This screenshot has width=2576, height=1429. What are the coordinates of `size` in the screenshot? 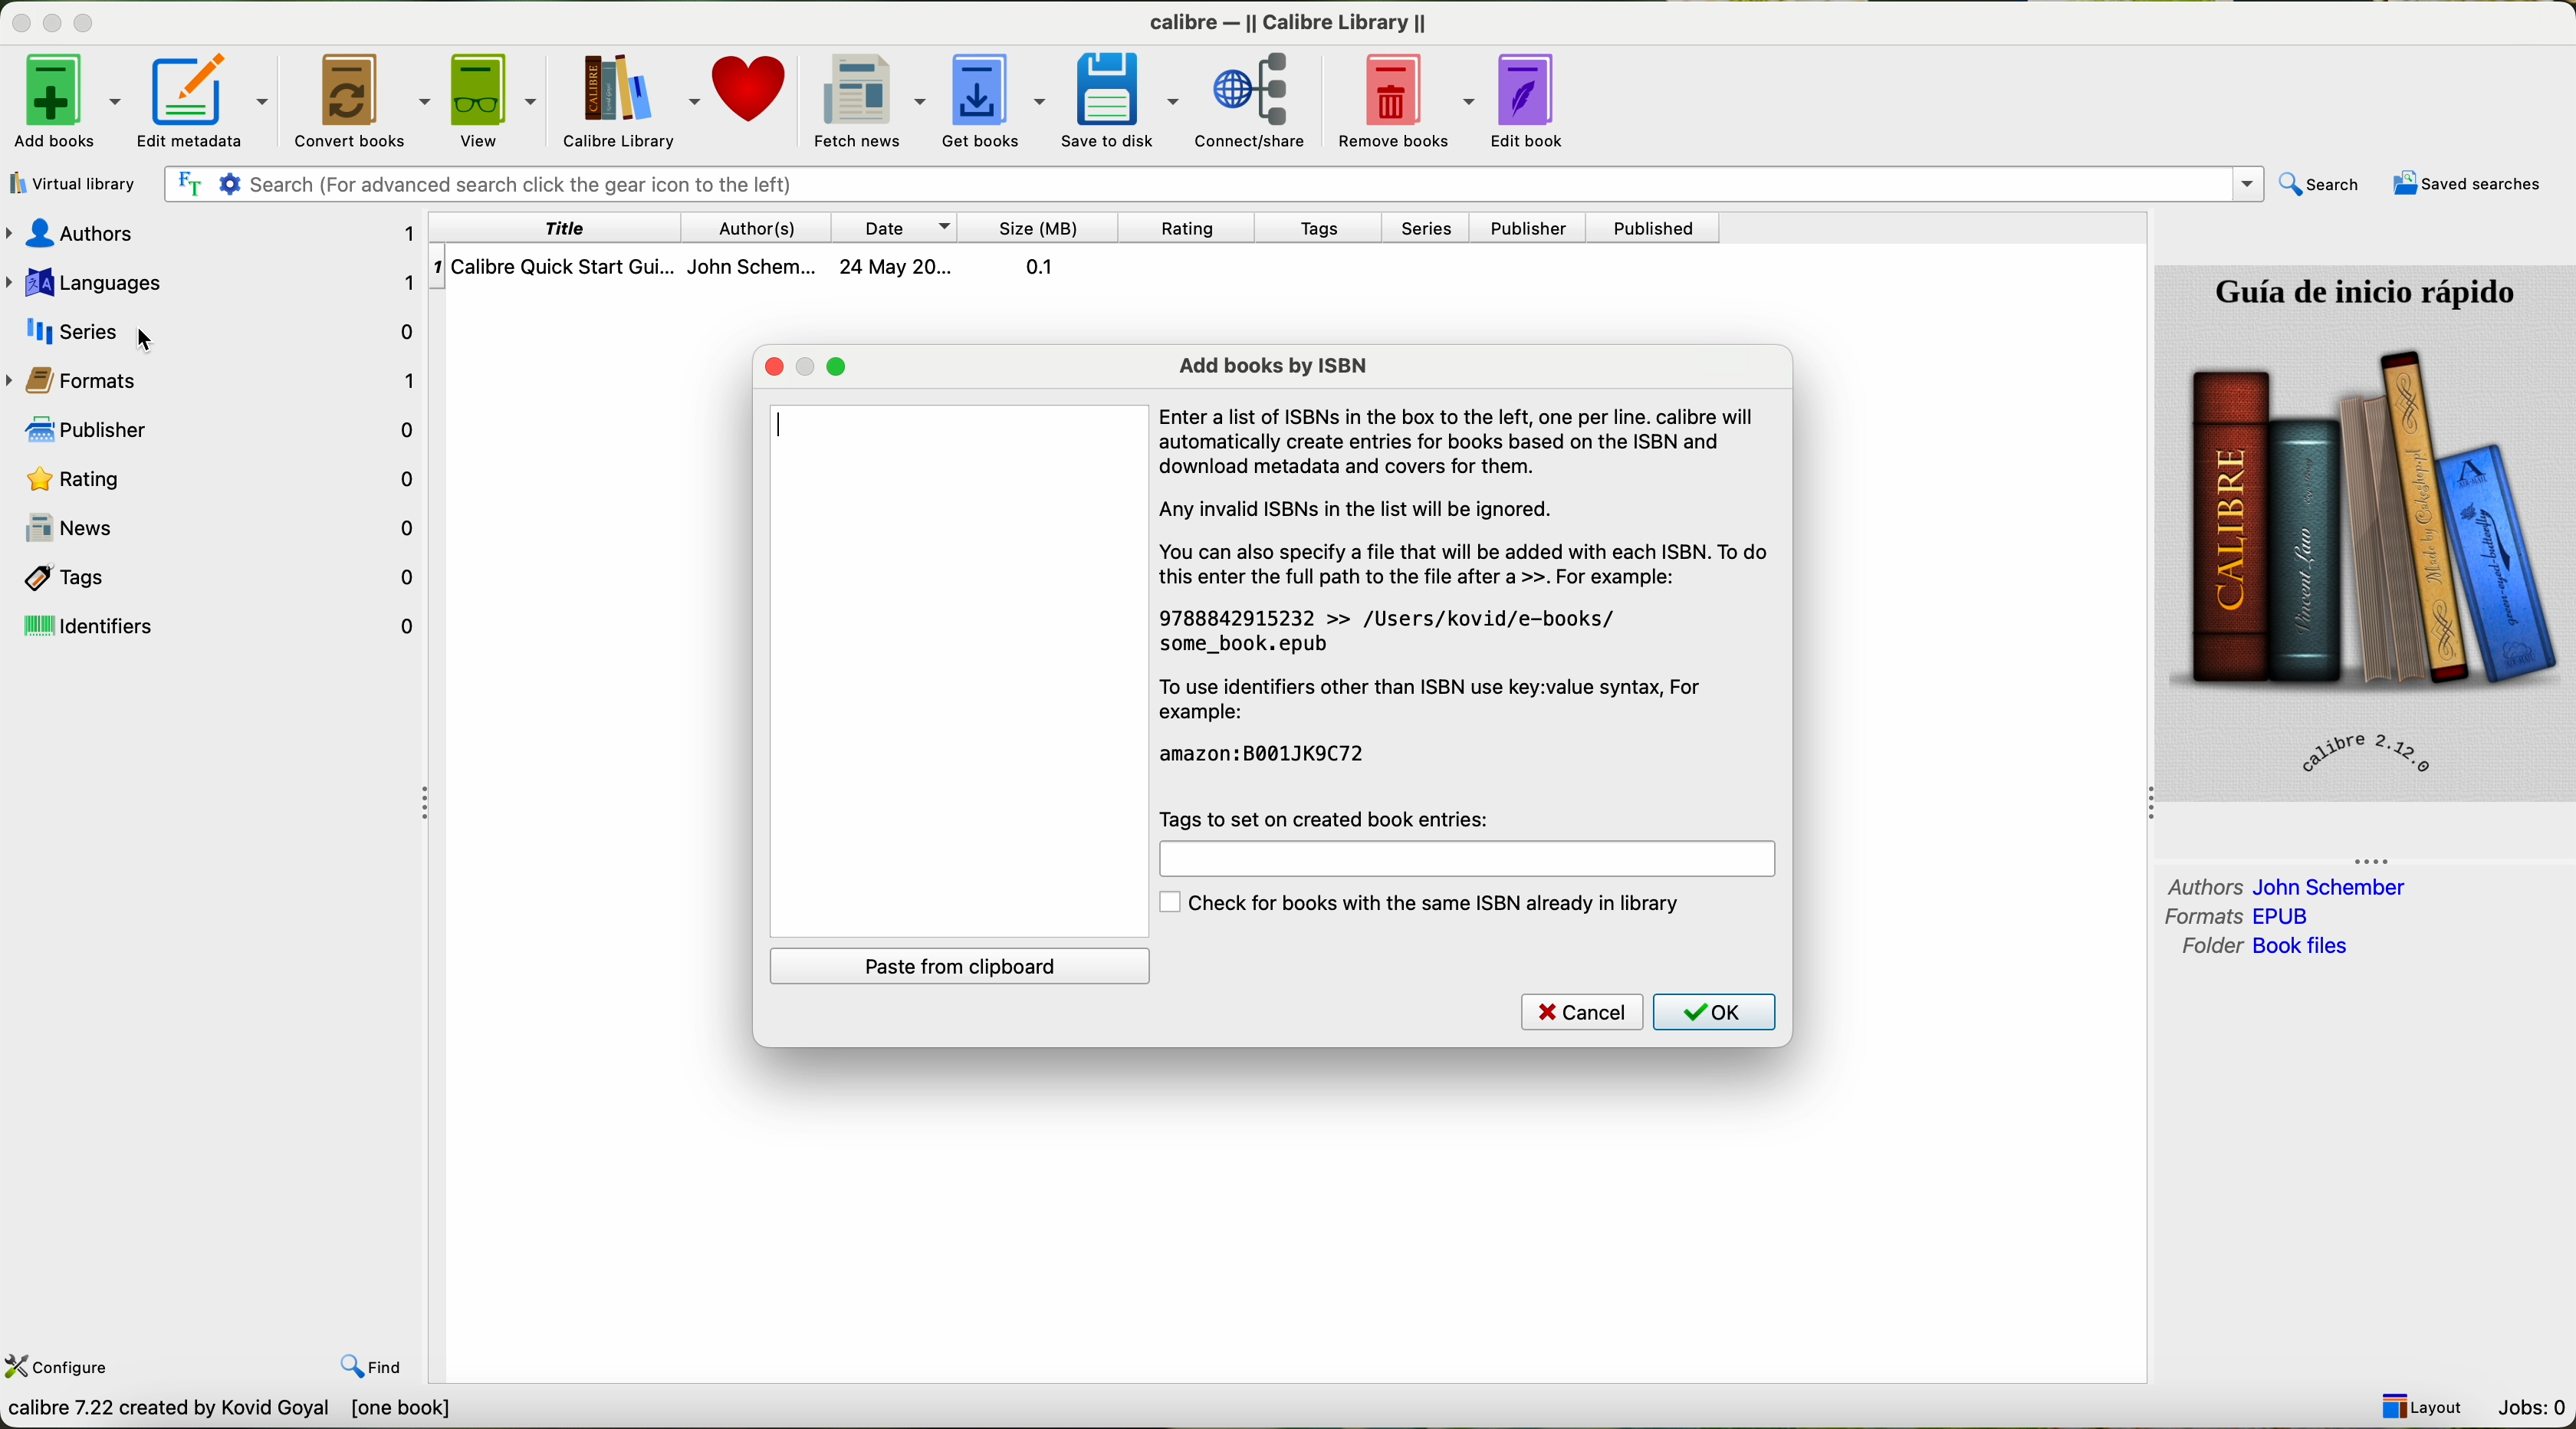 It's located at (1043, 227).